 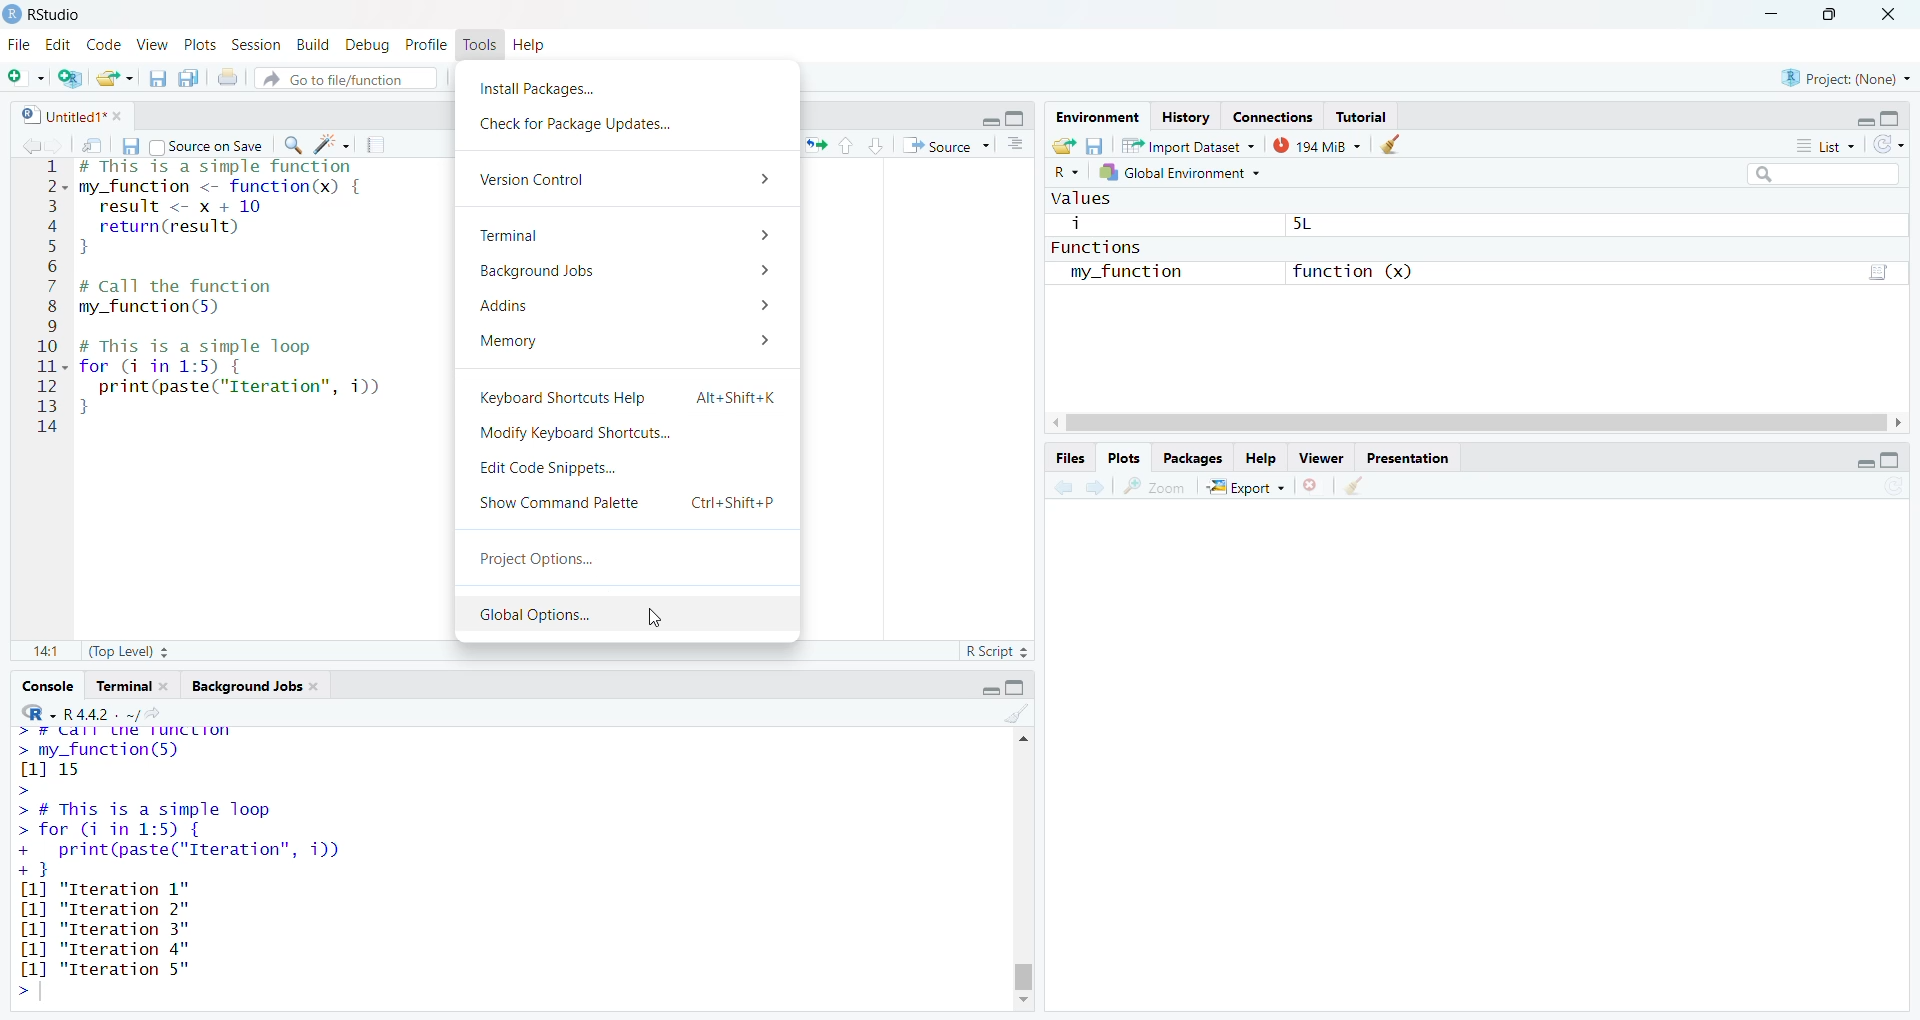 I want to click on re-run the previous code region, so click(x=814, y=147).